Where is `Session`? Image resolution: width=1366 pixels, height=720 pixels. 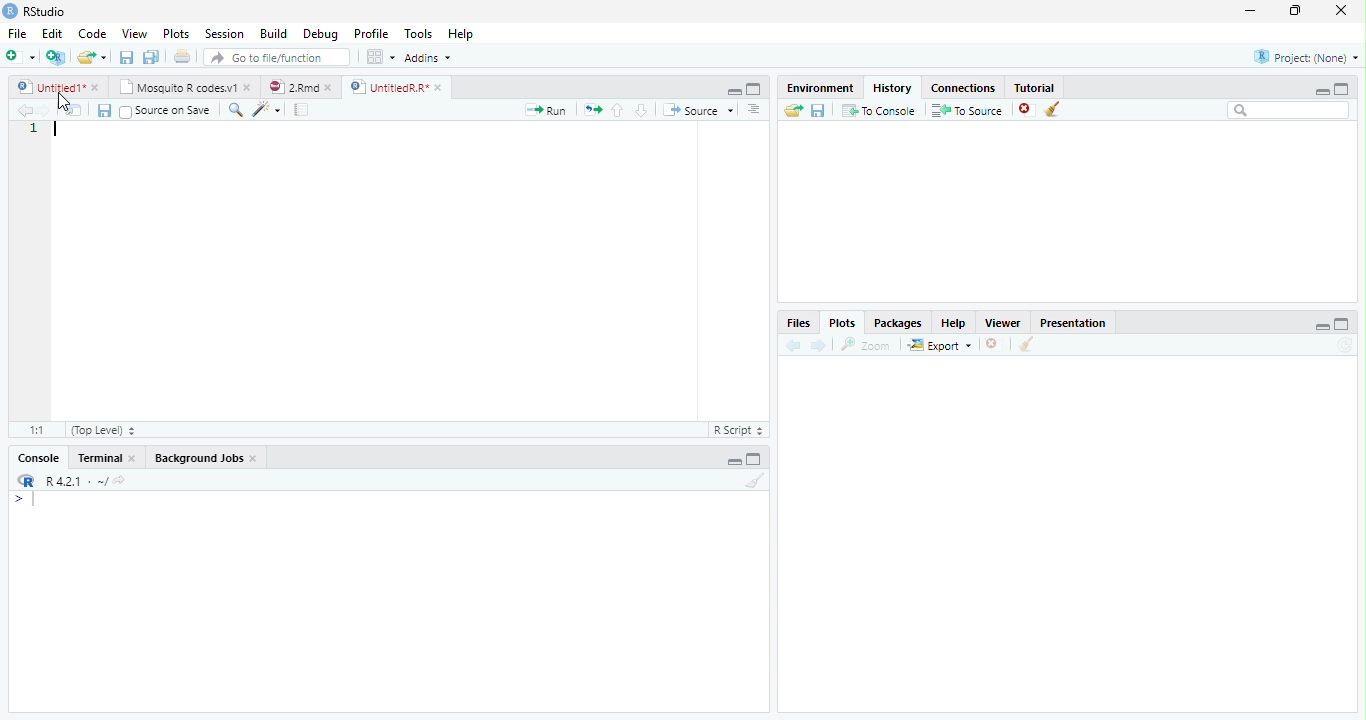 Session is located at coordinates (222, 33).